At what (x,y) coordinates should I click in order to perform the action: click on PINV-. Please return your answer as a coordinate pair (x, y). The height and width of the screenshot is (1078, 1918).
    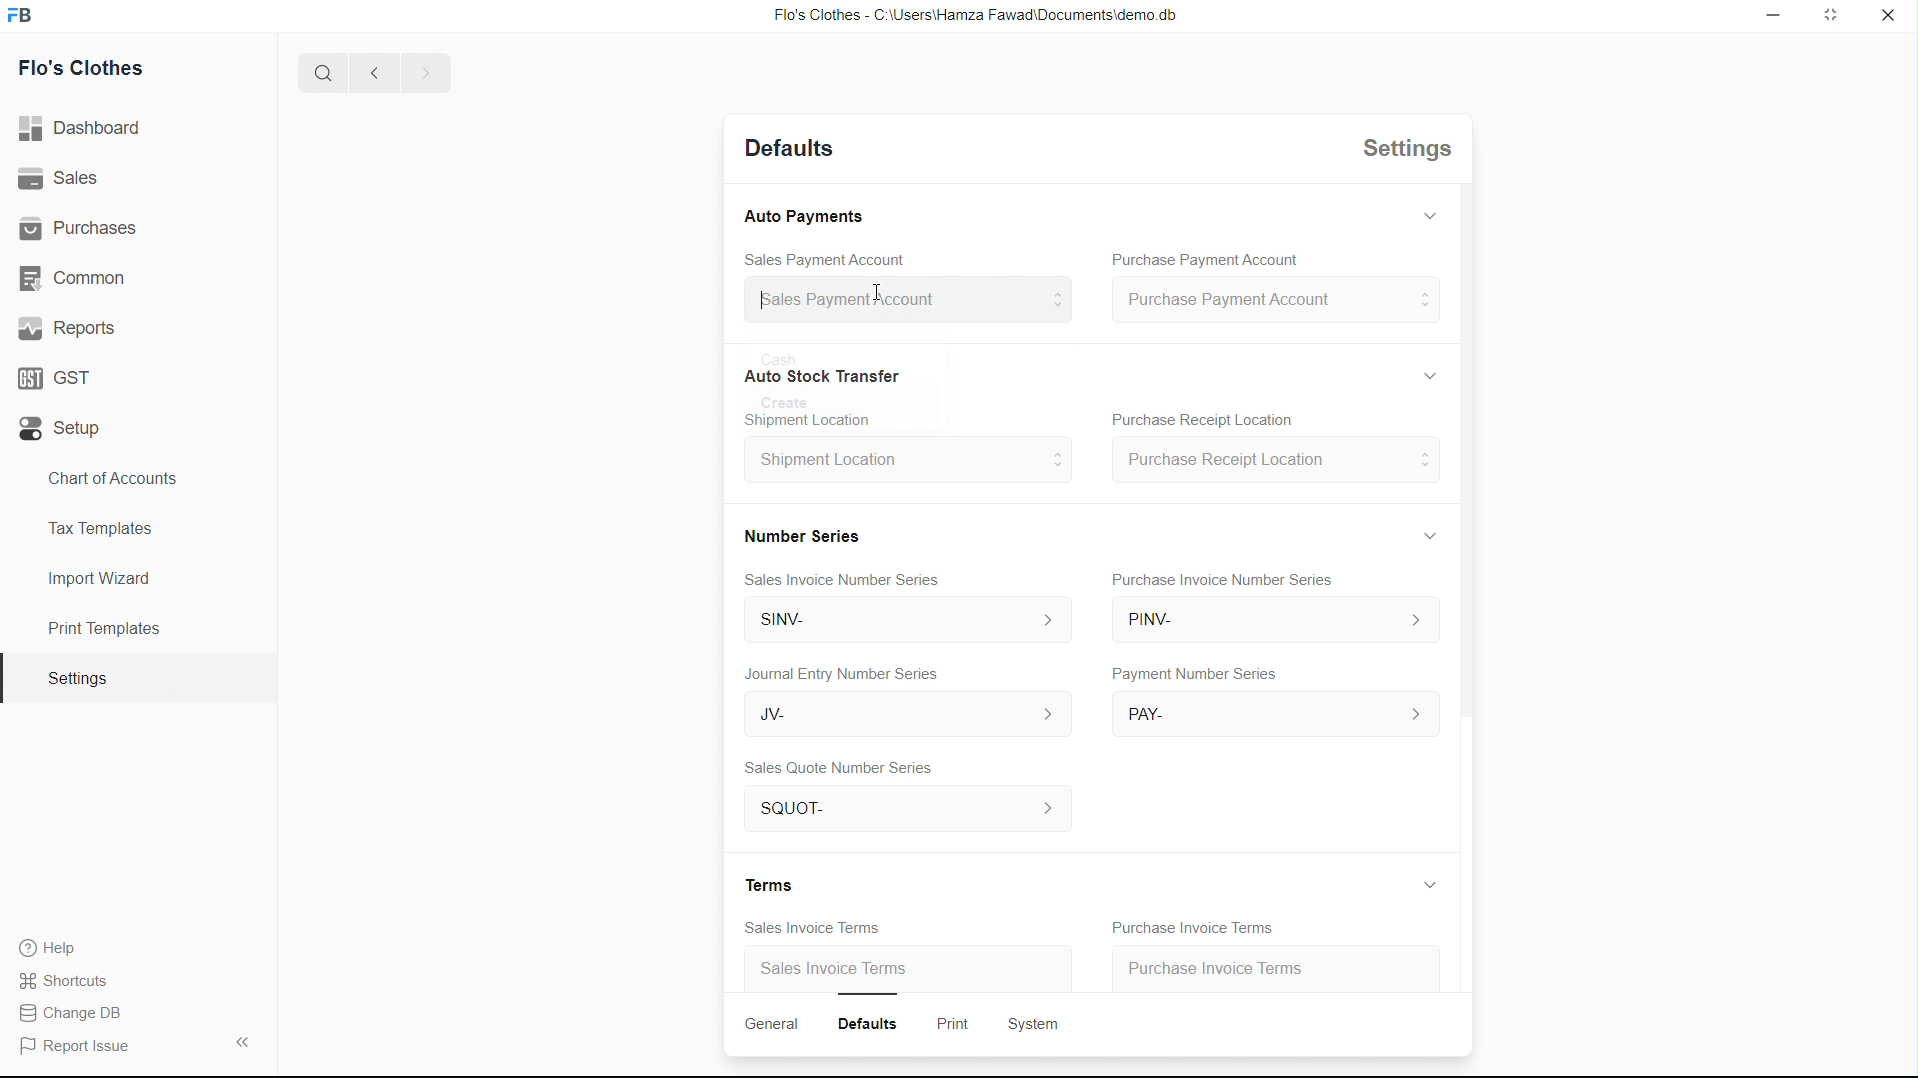
    Looking at the image, I should click on (1267, 621).